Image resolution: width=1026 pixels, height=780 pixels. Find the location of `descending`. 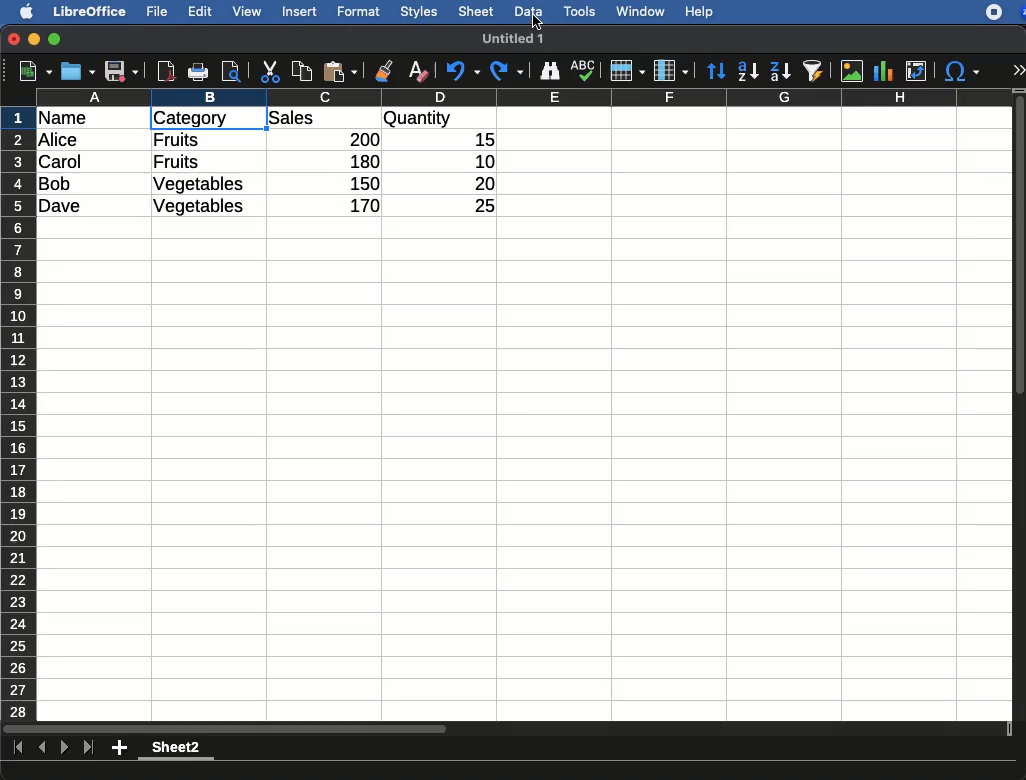

descending is located at coordinates (781, 72).